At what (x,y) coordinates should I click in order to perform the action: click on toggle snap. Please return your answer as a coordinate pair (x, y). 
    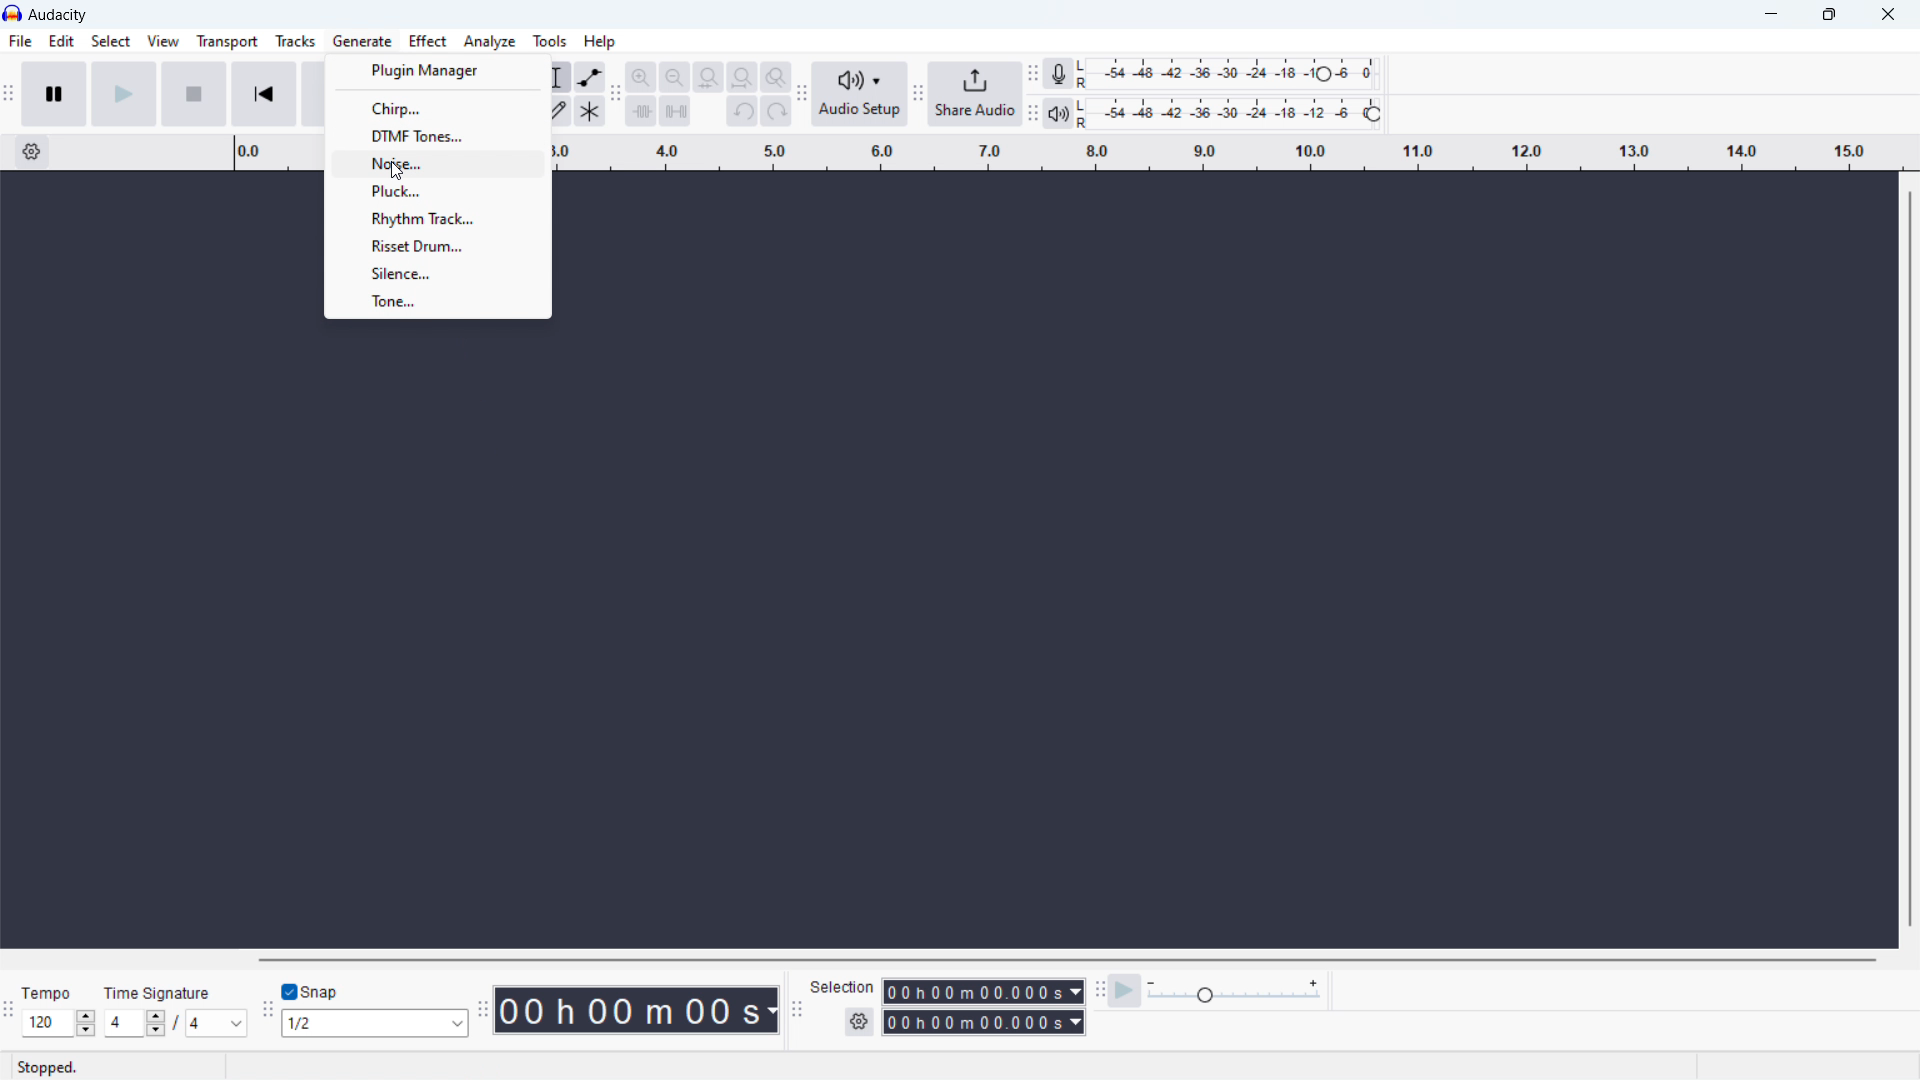
    Looking at the image, I should click on (312, 990).